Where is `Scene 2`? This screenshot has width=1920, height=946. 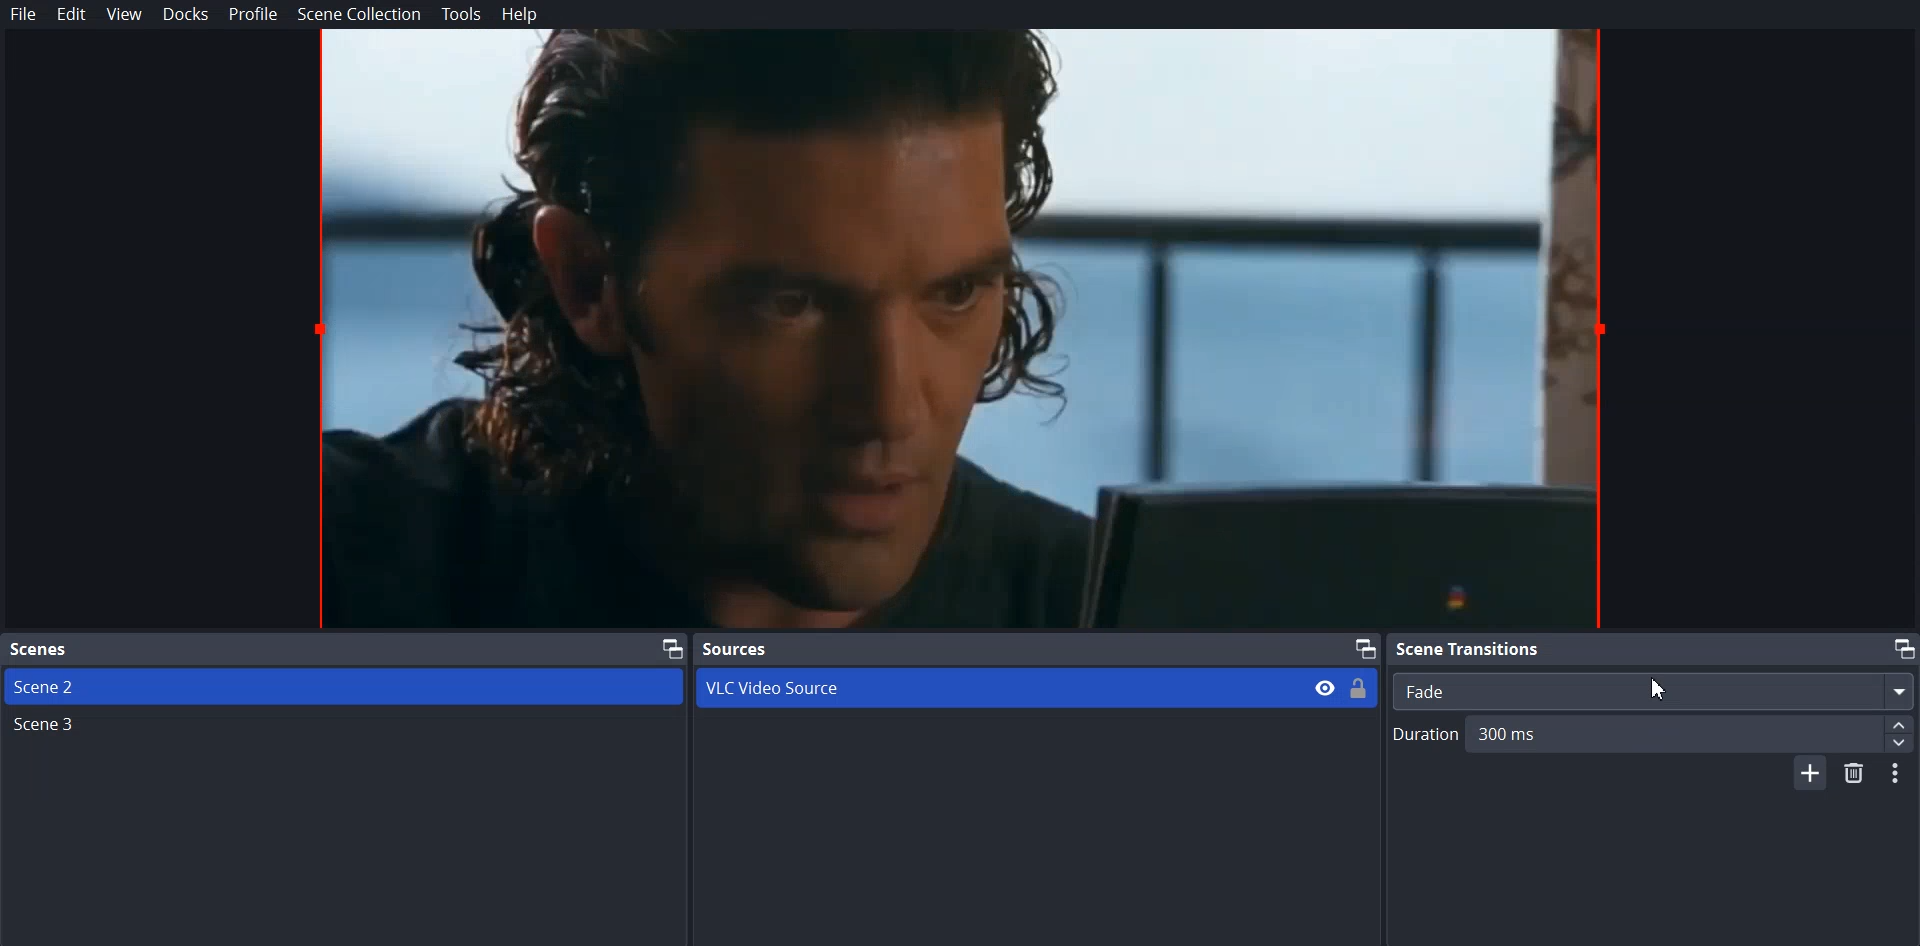
Scene 2 is located at coordinates (345, 686).